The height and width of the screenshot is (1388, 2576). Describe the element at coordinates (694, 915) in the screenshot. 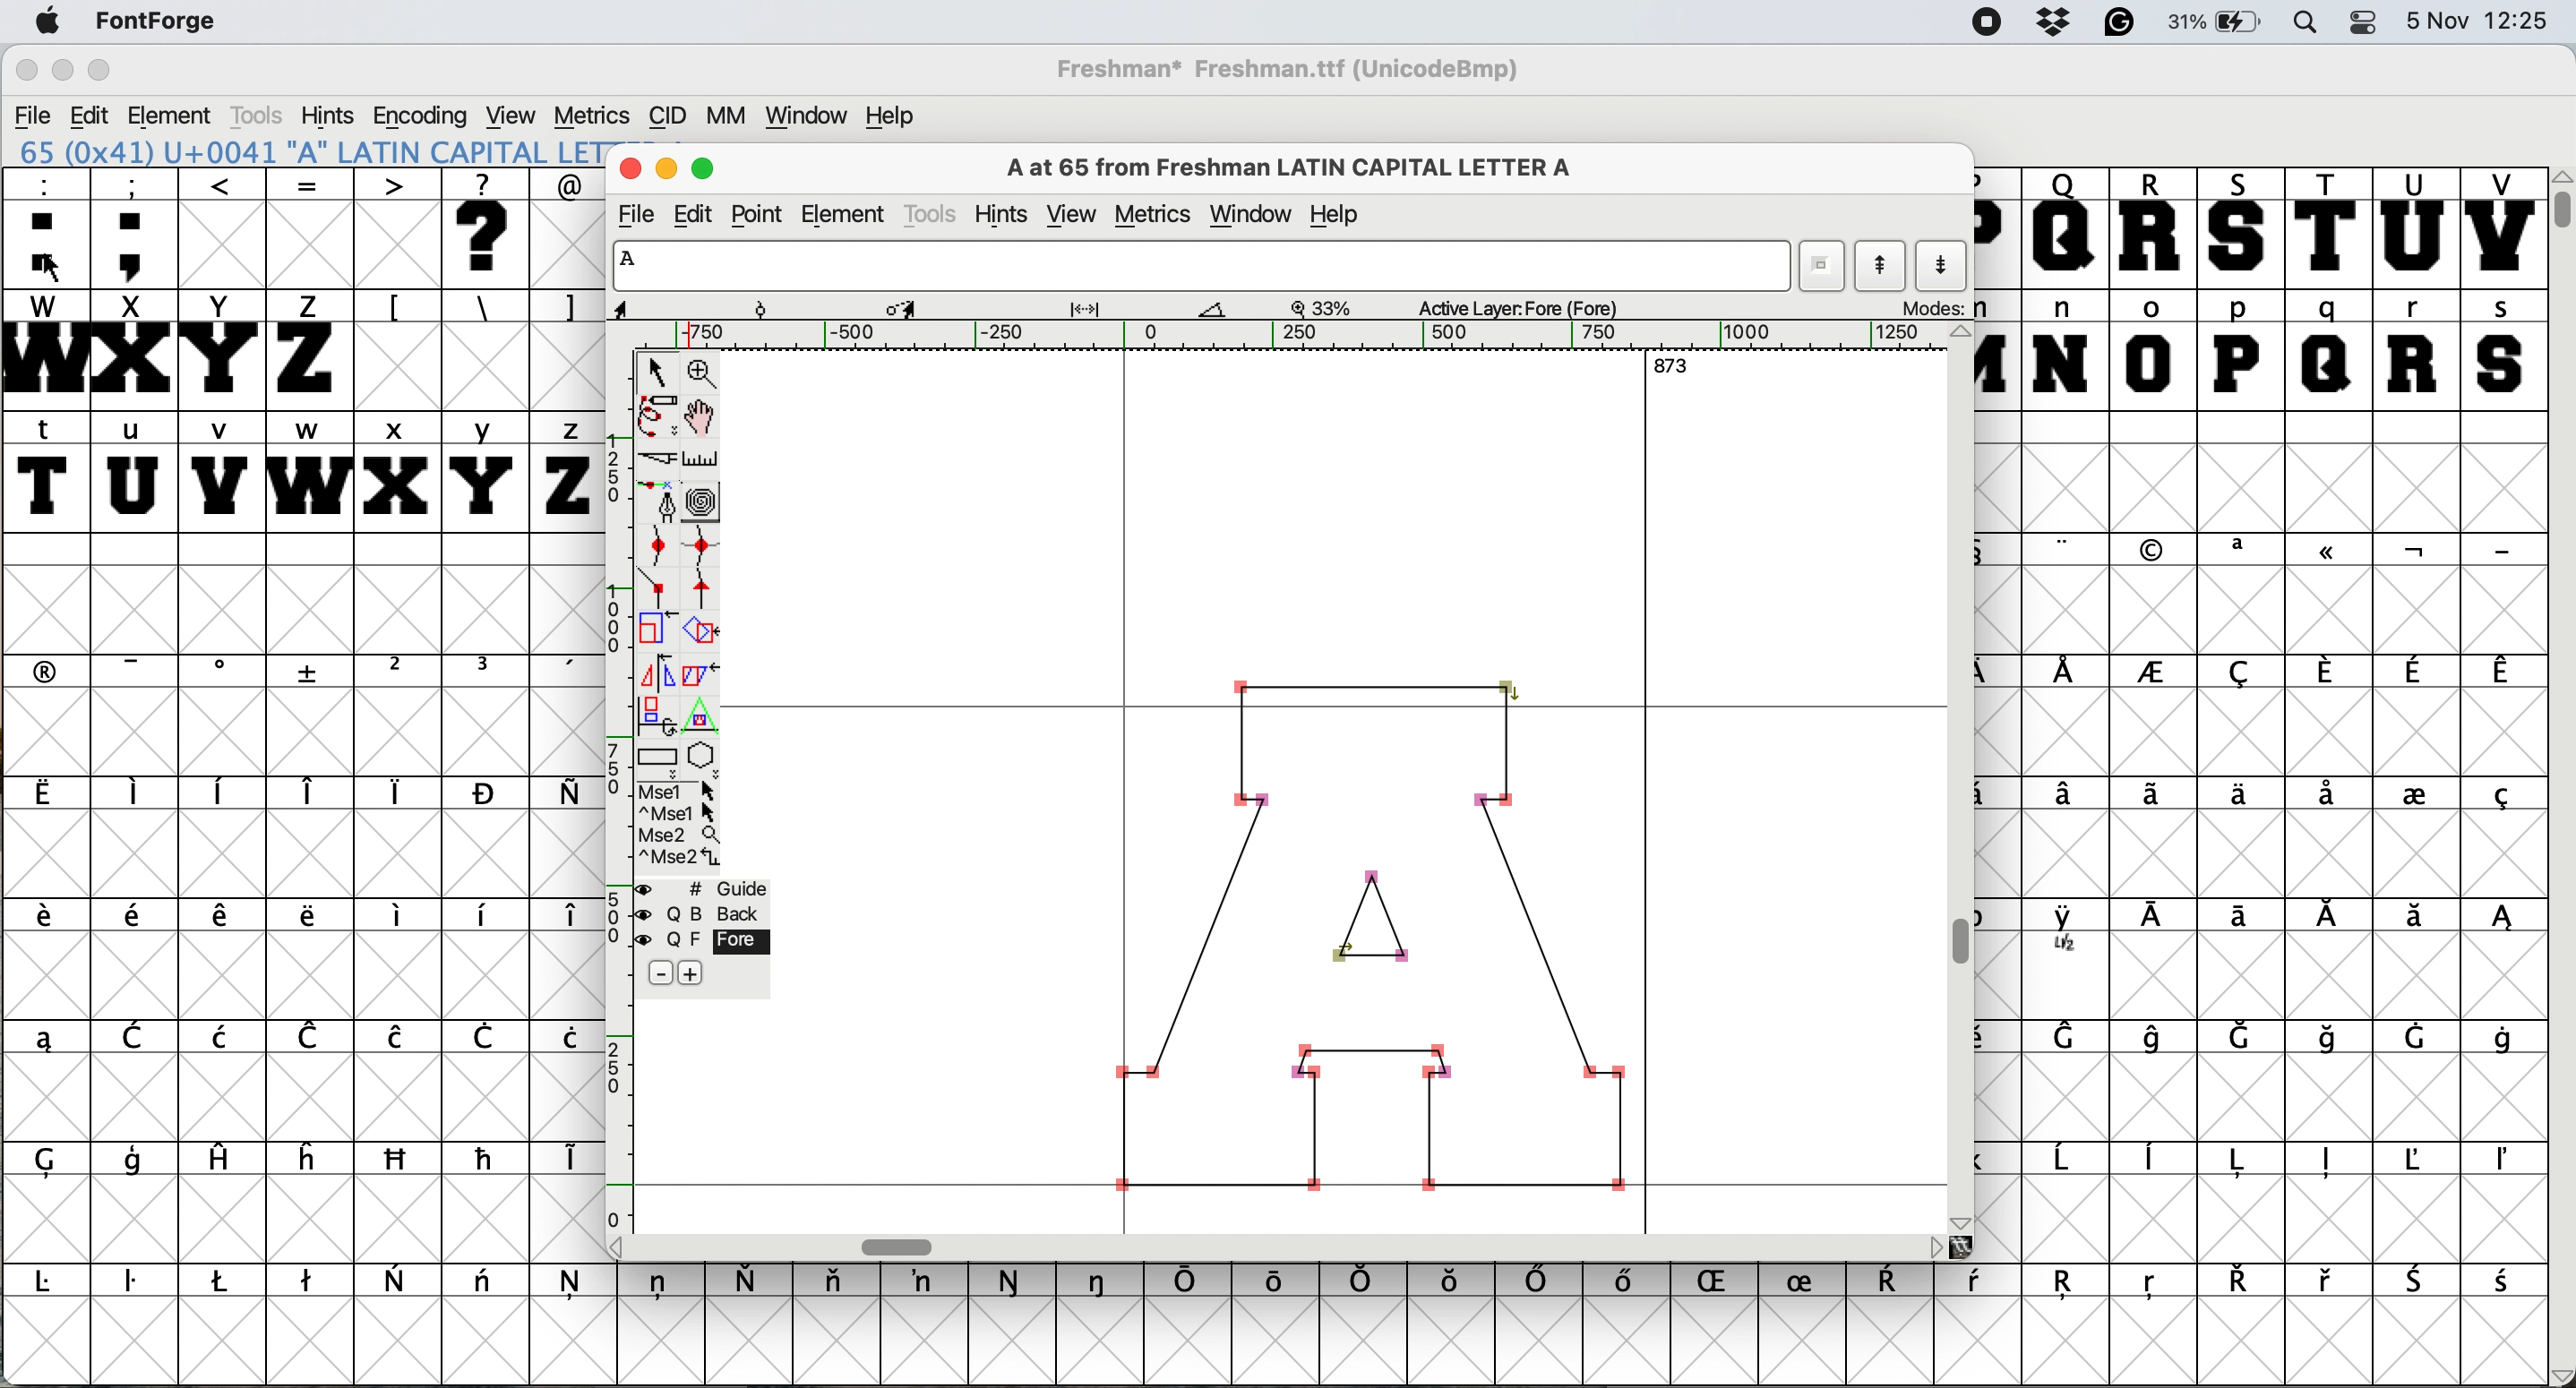

I see `back` at that location.